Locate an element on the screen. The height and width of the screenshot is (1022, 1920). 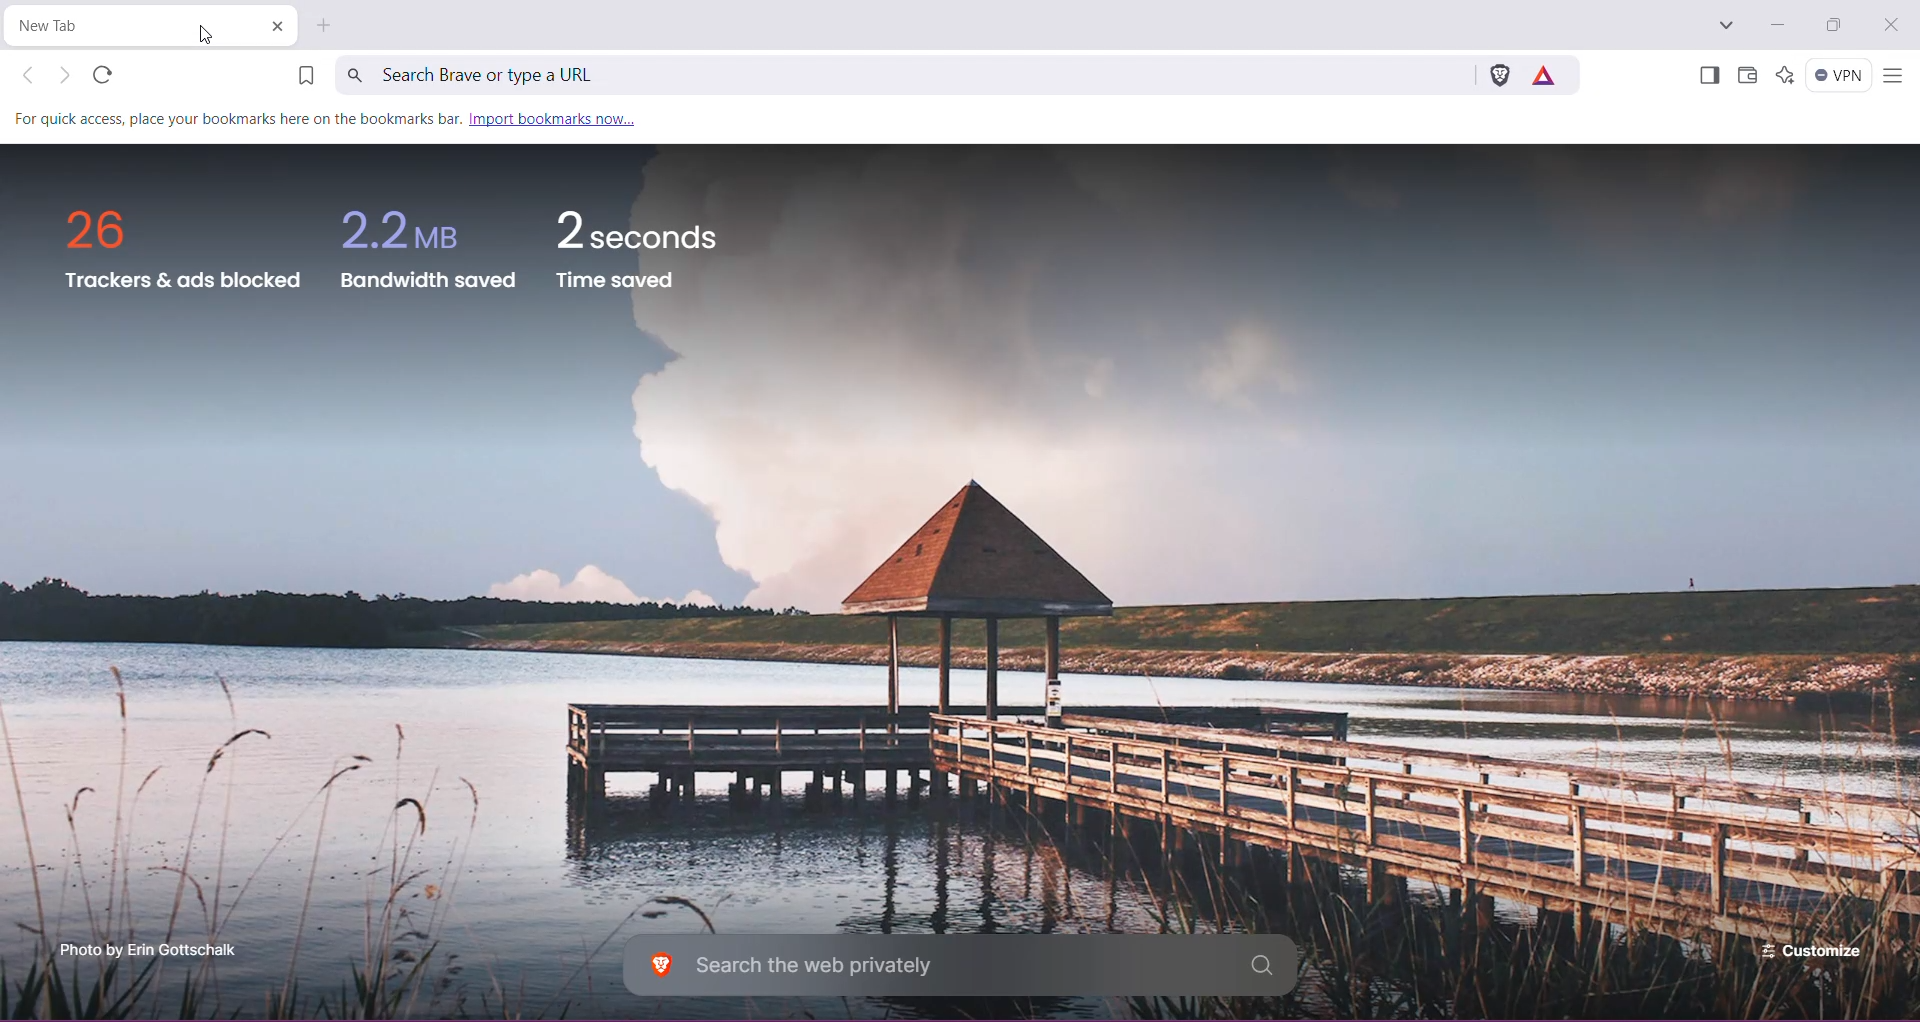
Minimize is located at coordinates (1775, 27).